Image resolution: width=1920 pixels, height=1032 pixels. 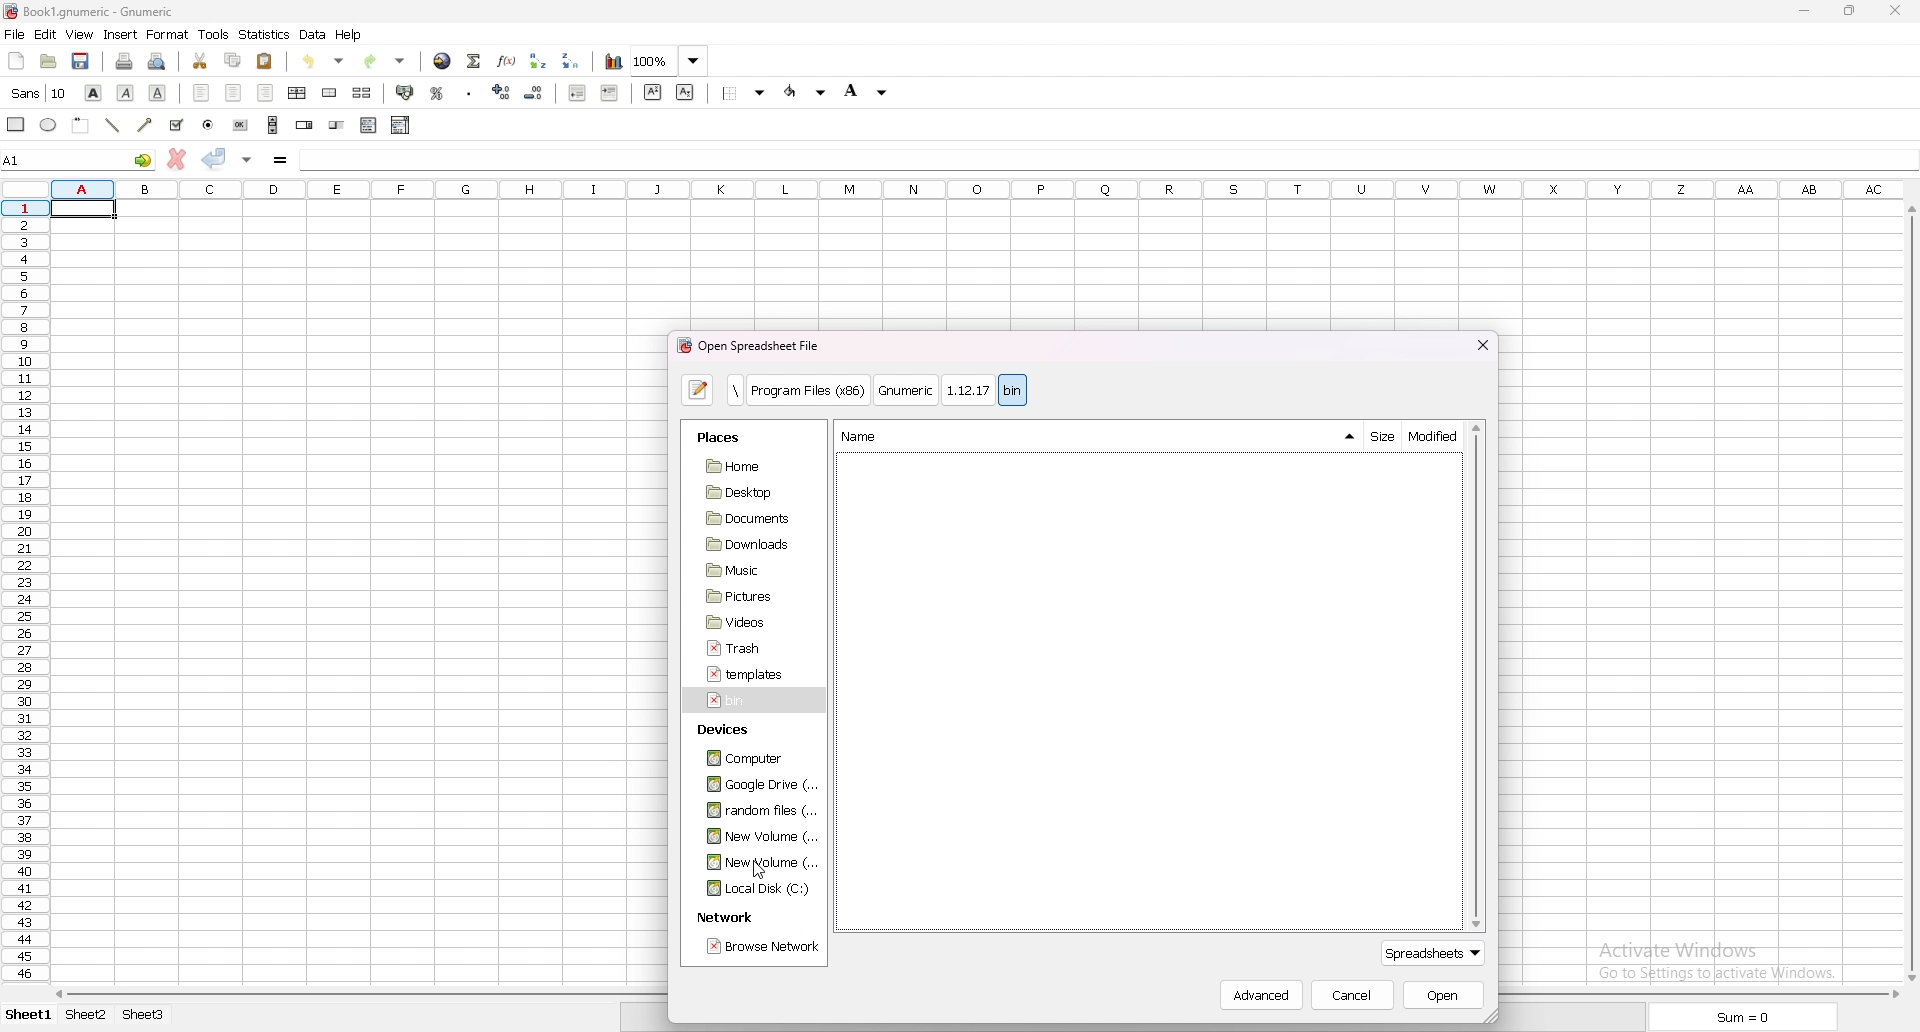 I want to click on trash, so click(x=743, y=649).